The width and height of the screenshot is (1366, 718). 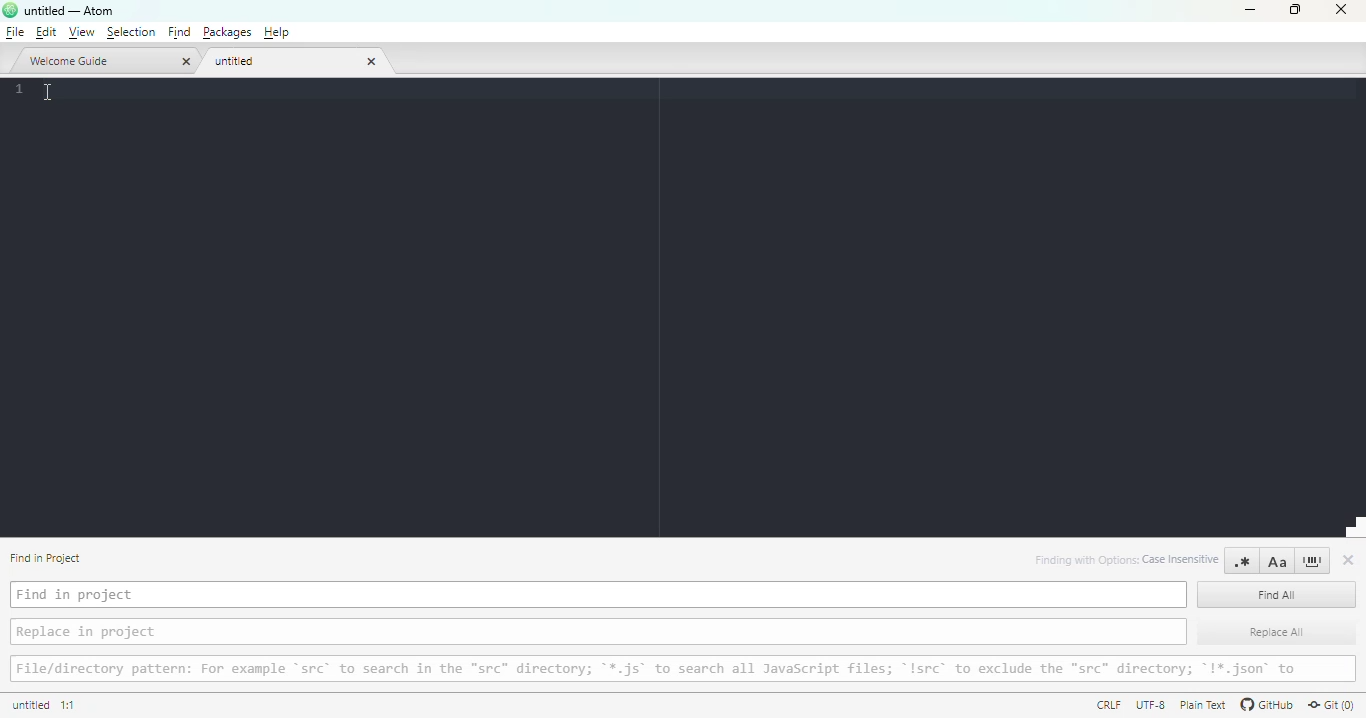 I want to click on finding with options: case insensitive, so click(x=1127, y=560).